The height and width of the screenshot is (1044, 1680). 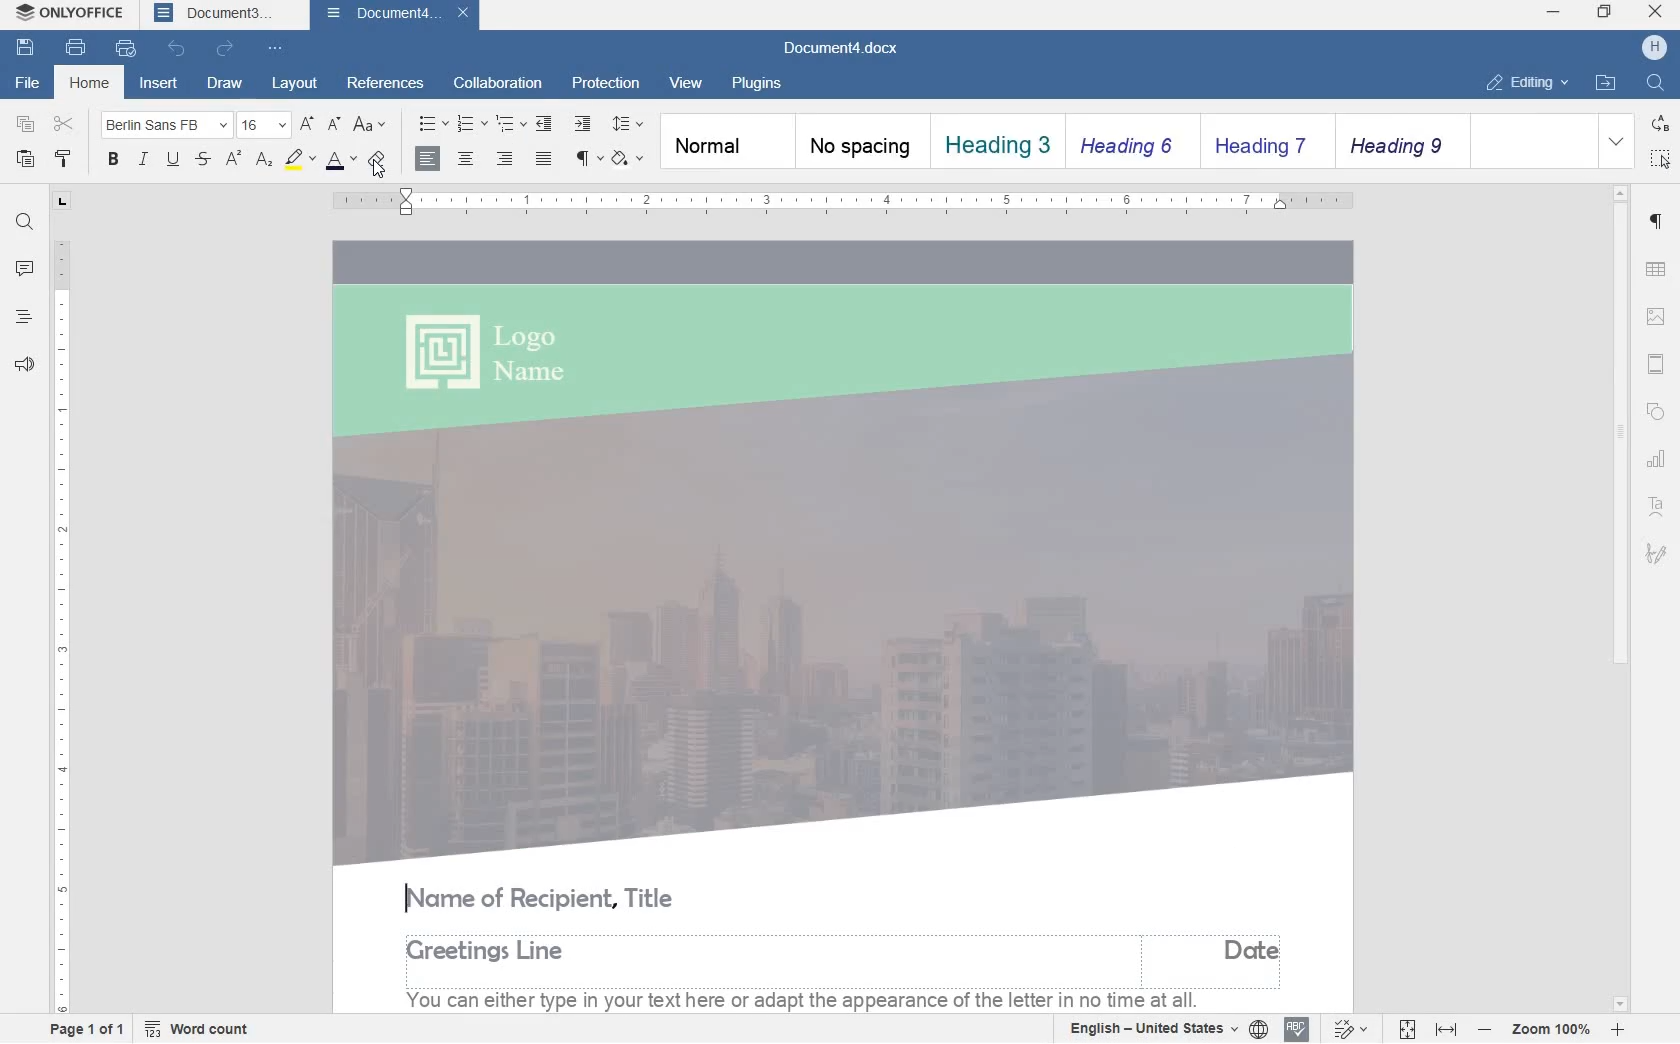 I want to click on heading 4, so click(x=1399, y=140).